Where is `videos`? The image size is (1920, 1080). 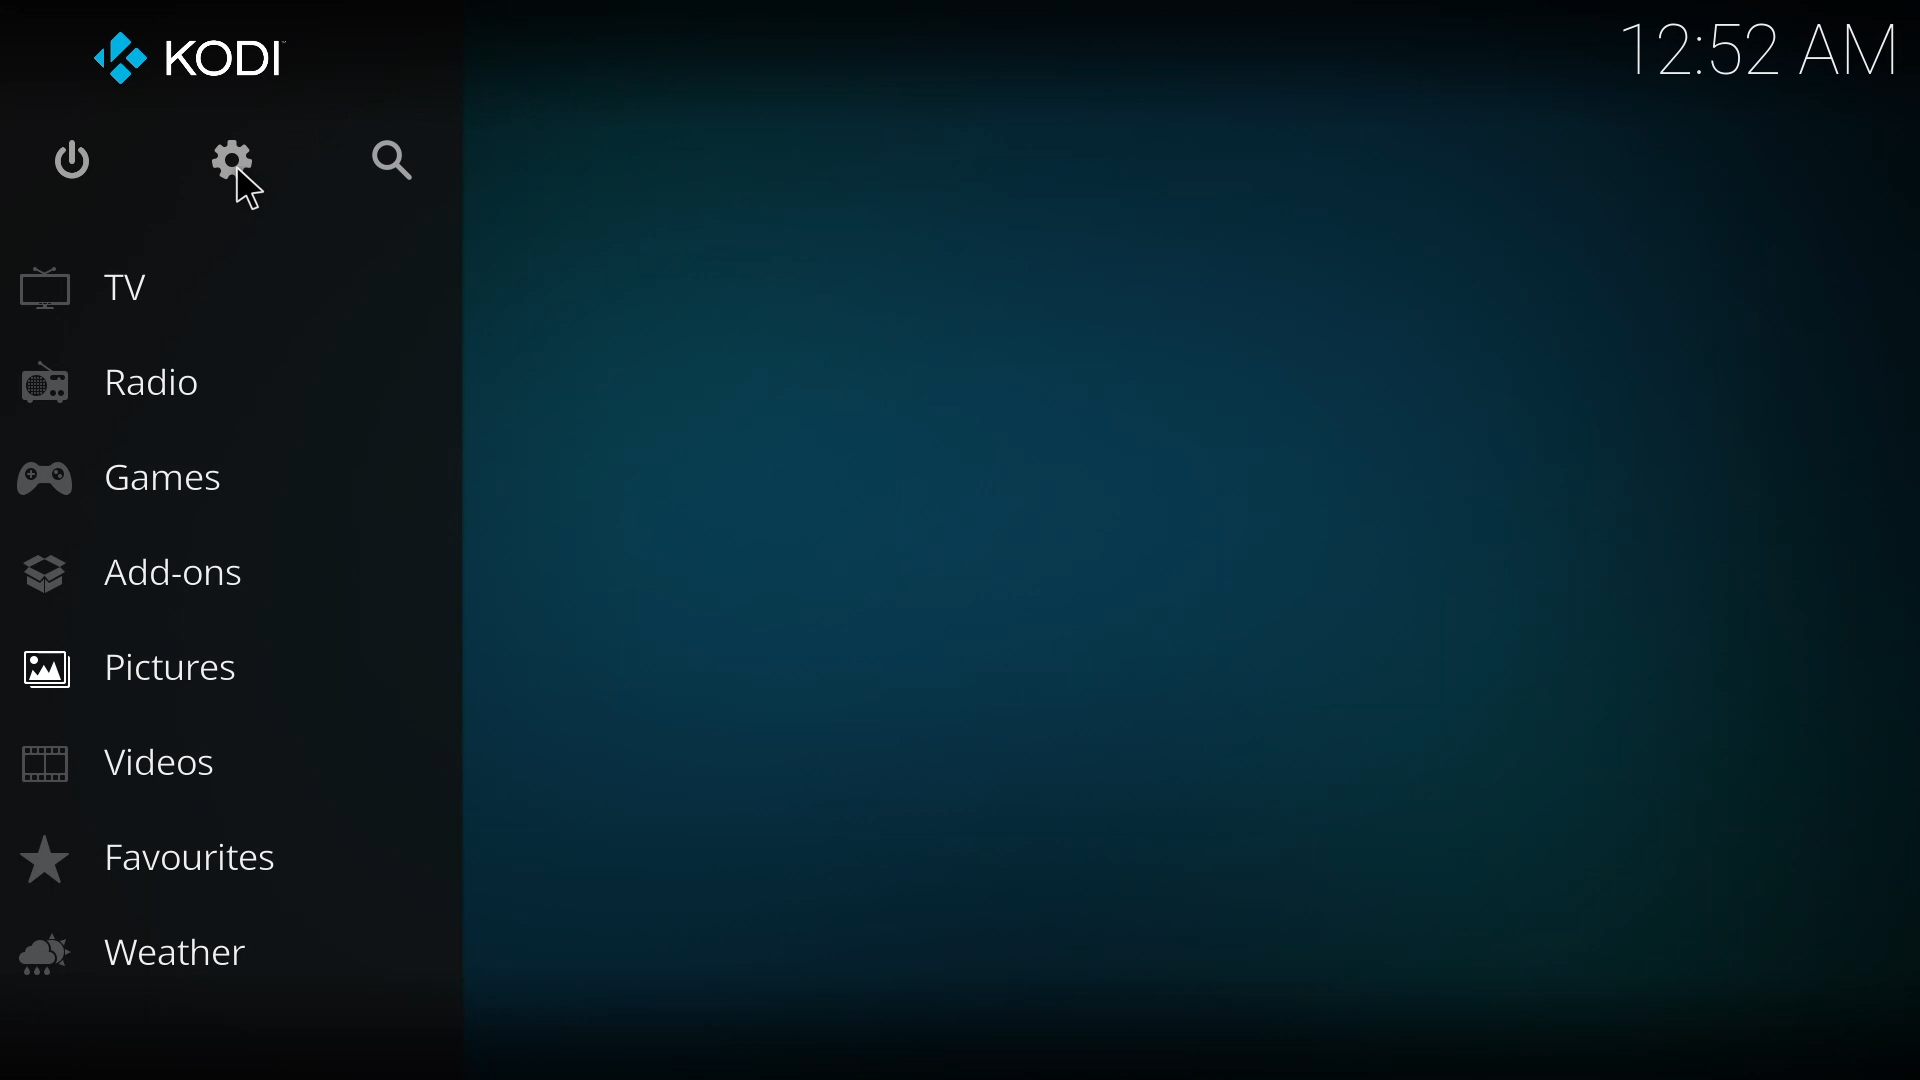 videos is located at coordinates (124, 759).